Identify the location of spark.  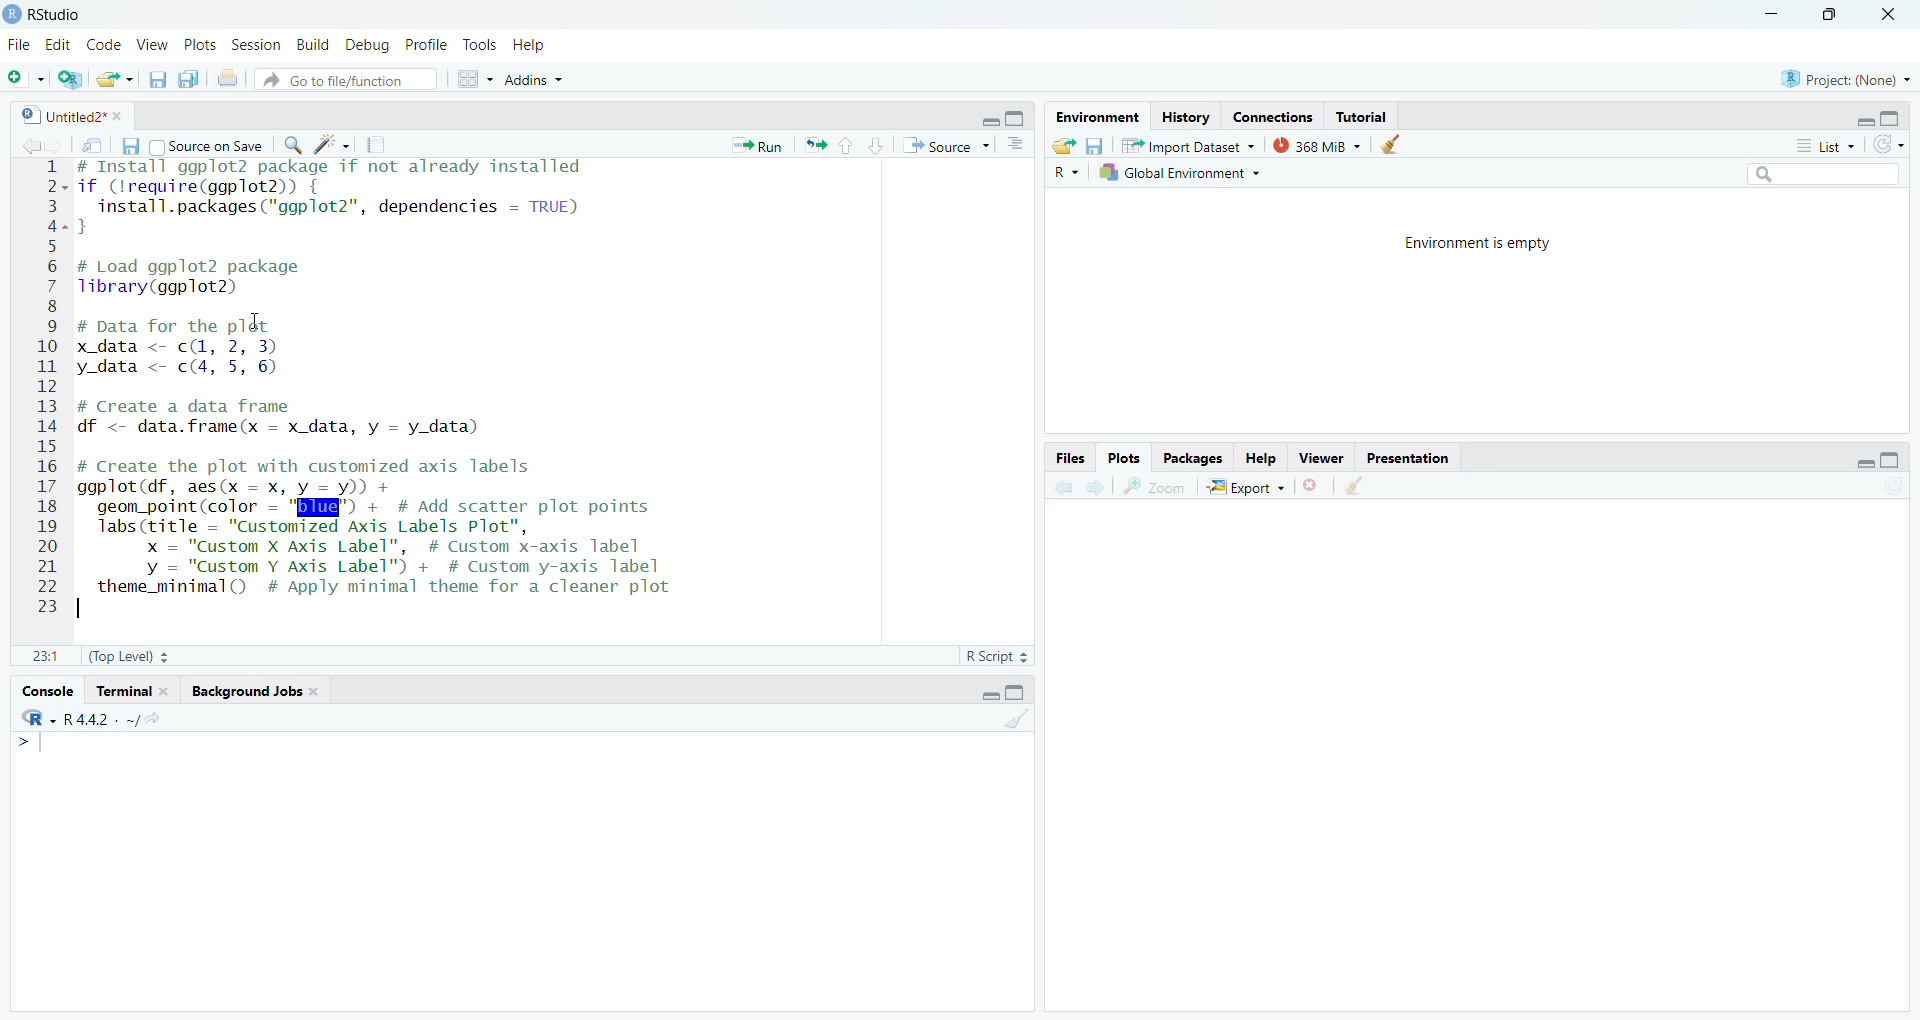
(335, 146).